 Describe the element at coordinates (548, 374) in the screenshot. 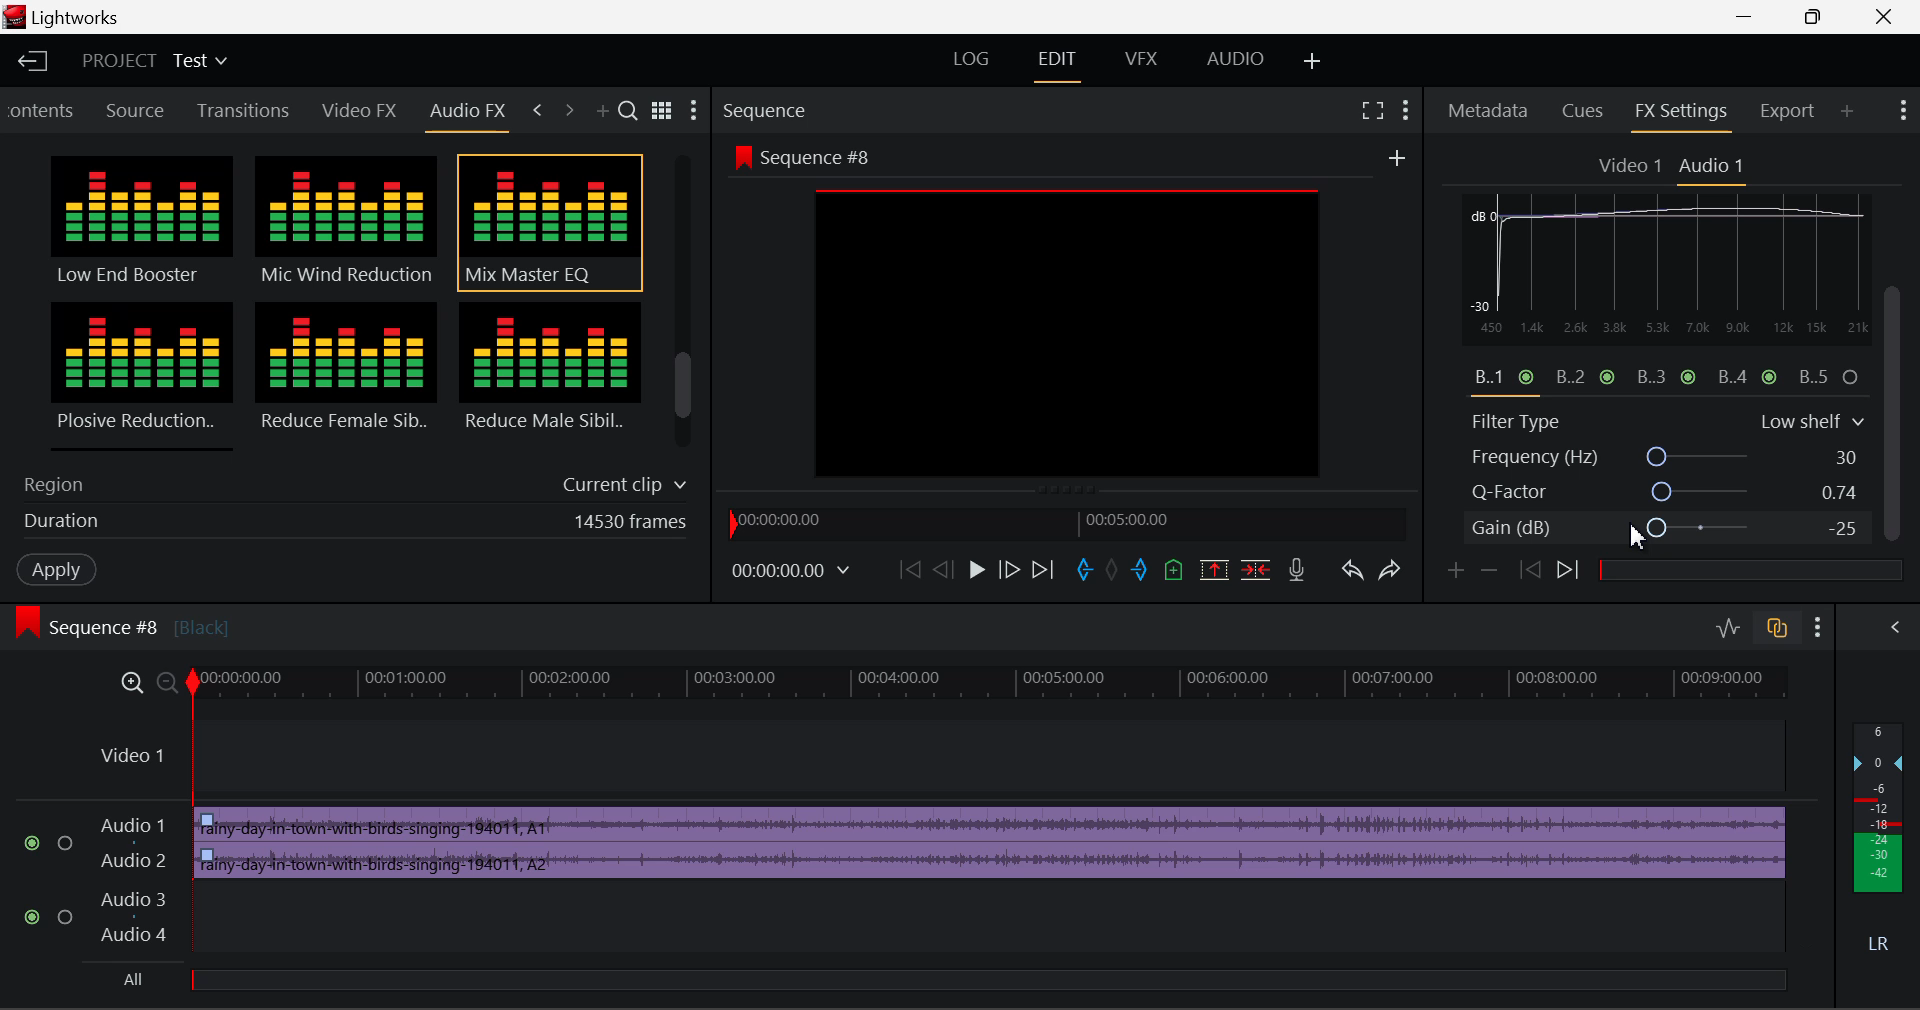

I see `Reduce Male Sibilance` at that location.